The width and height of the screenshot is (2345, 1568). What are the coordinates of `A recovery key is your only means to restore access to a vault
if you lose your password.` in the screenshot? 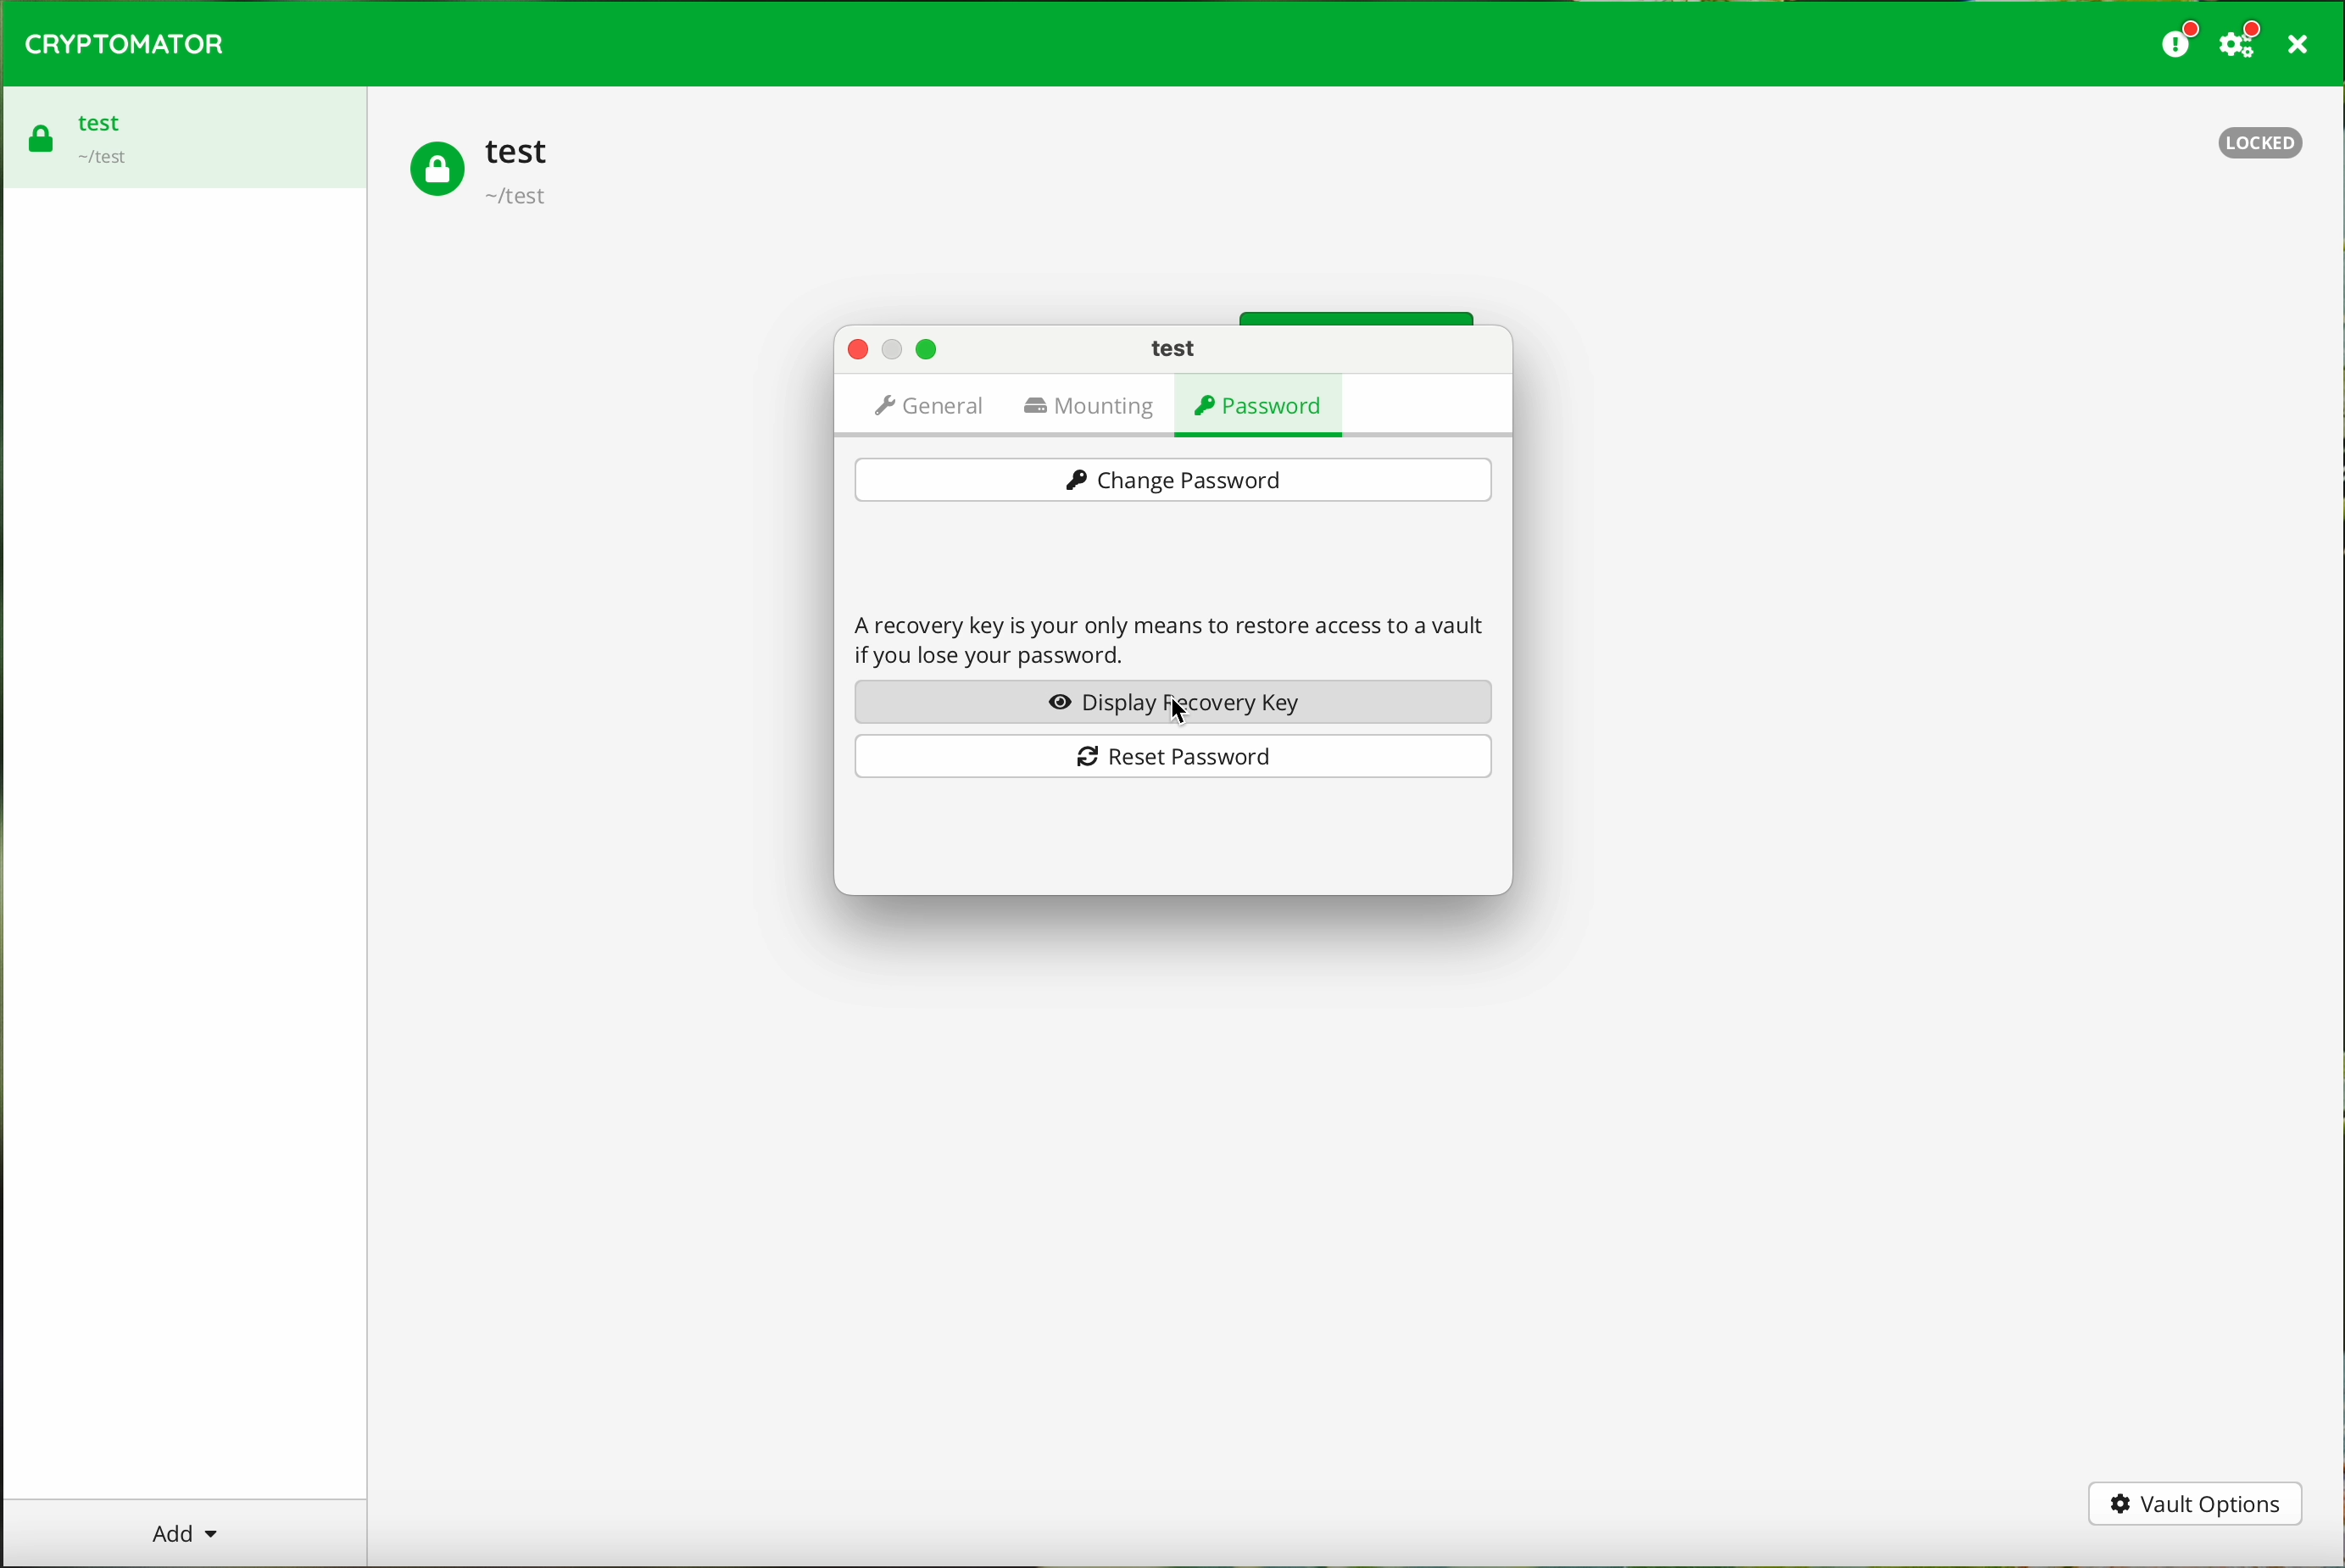 It's located at (1168, 640).